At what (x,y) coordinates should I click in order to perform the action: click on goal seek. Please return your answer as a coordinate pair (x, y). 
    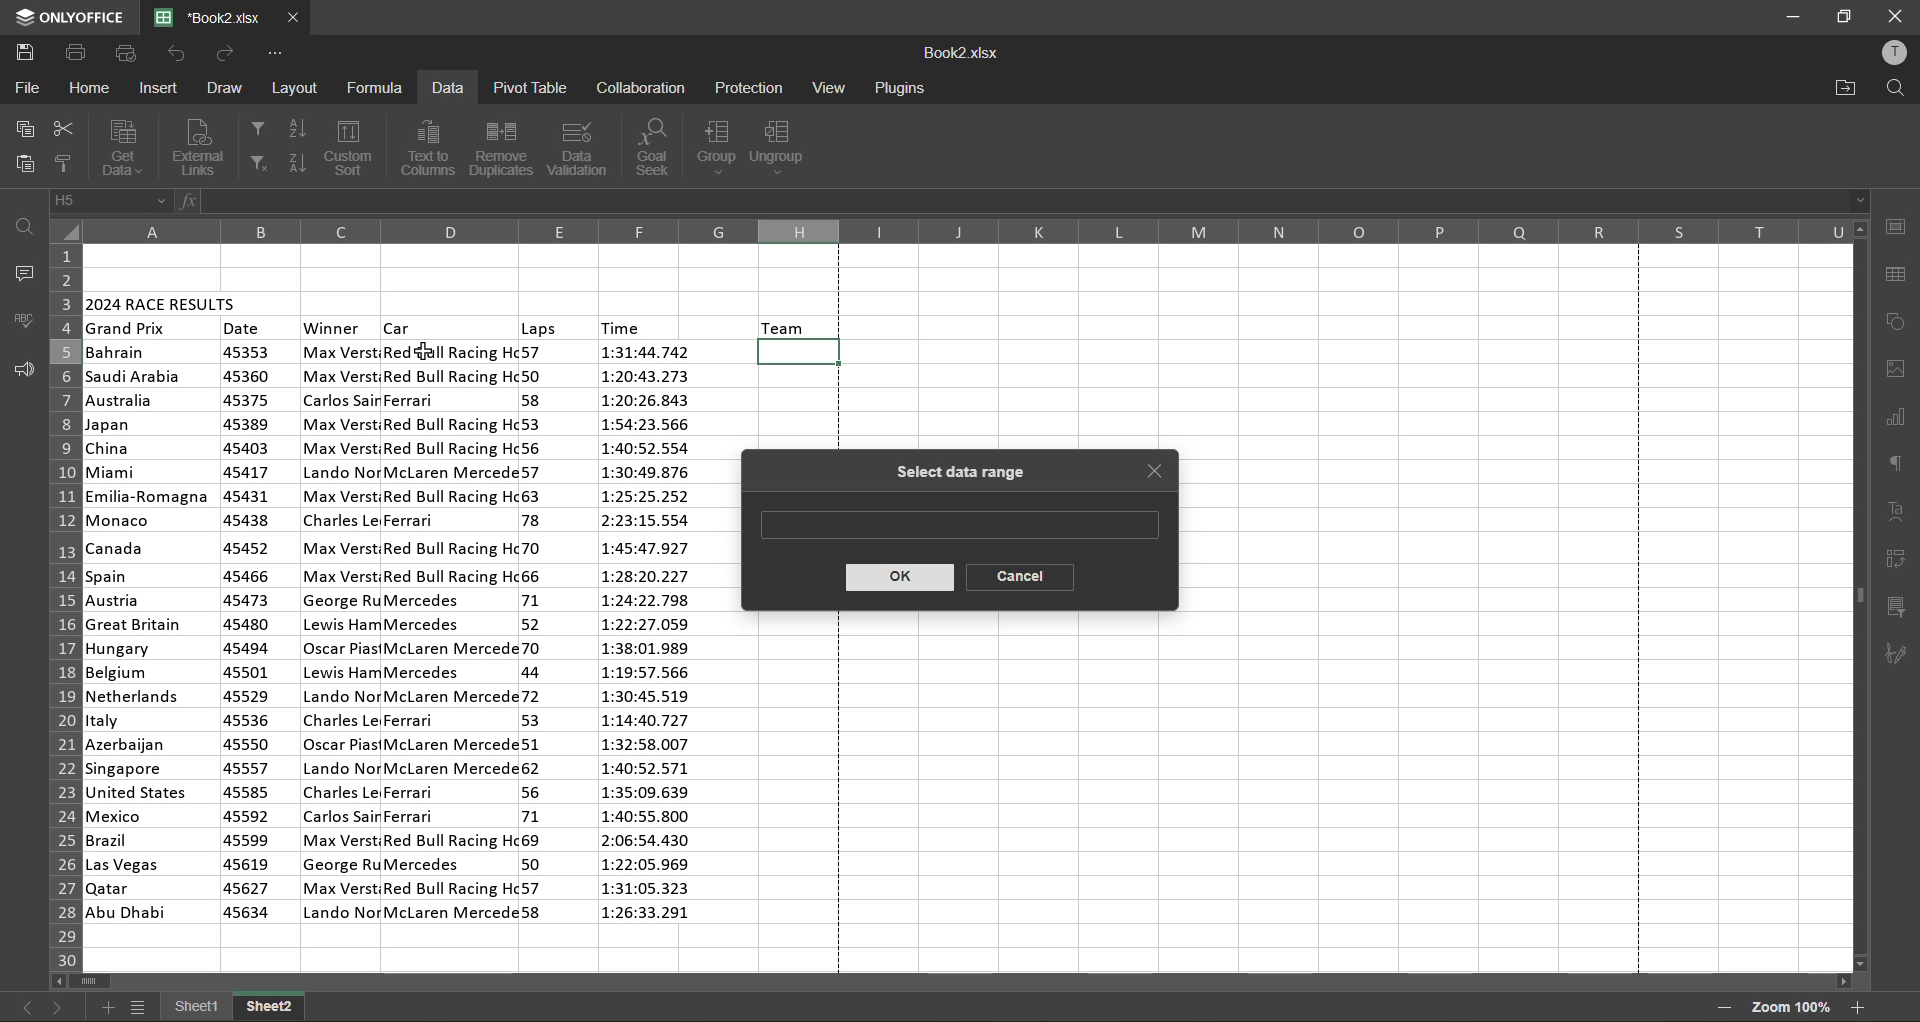
    Looking at the image, I should click on (658, 148).